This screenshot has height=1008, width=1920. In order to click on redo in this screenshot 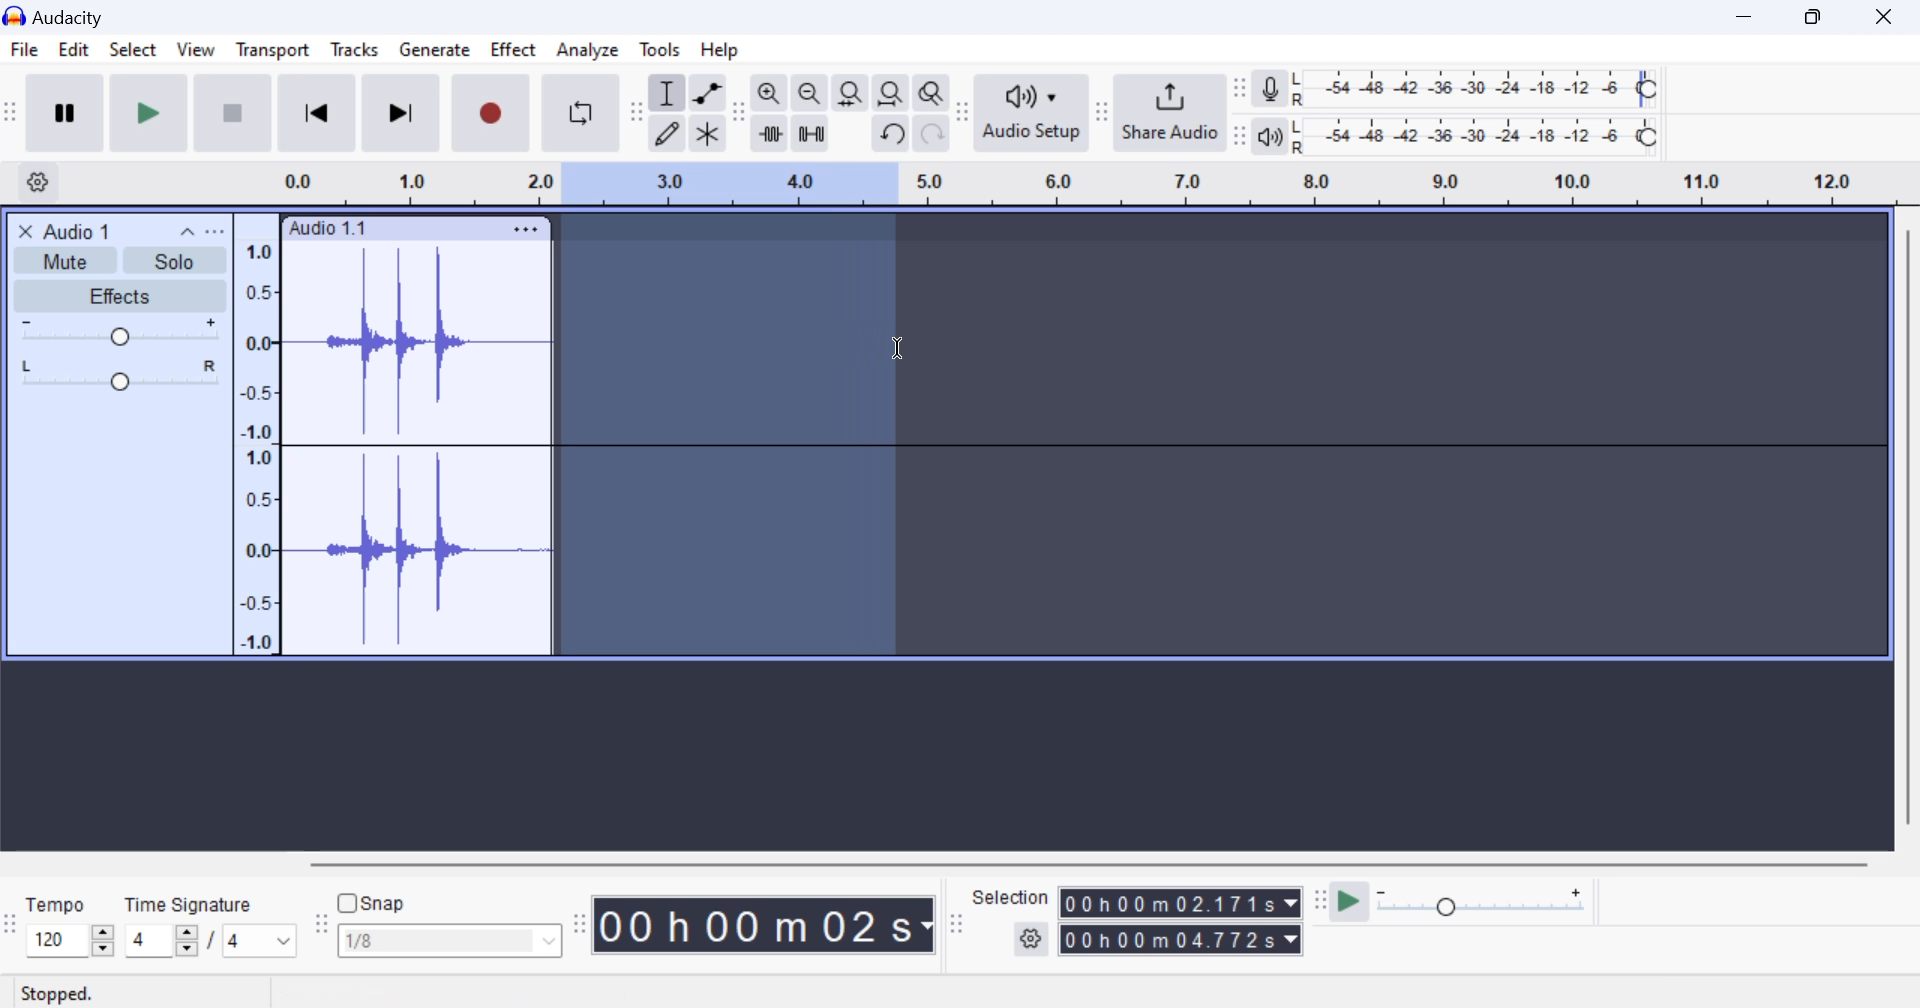, I will do `click(932, 134)`.